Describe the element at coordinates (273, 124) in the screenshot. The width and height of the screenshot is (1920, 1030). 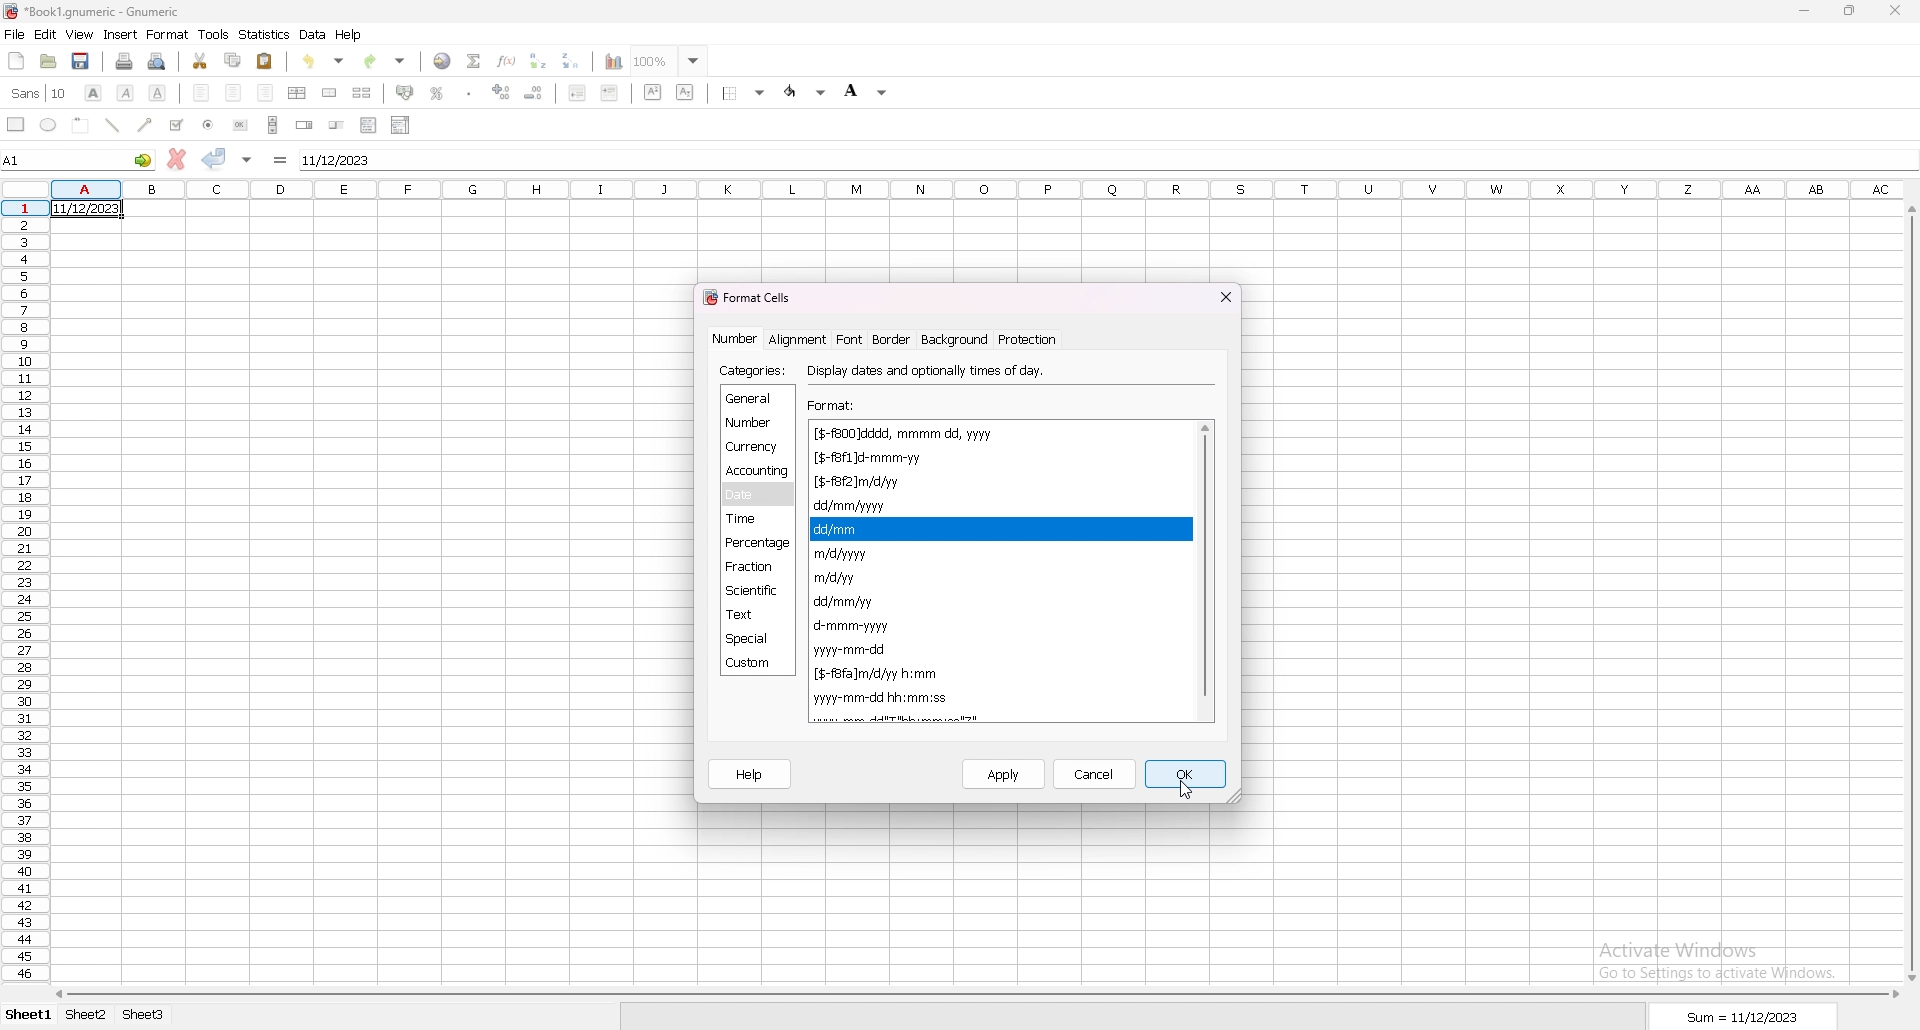
I see `scroll bar` at that location.